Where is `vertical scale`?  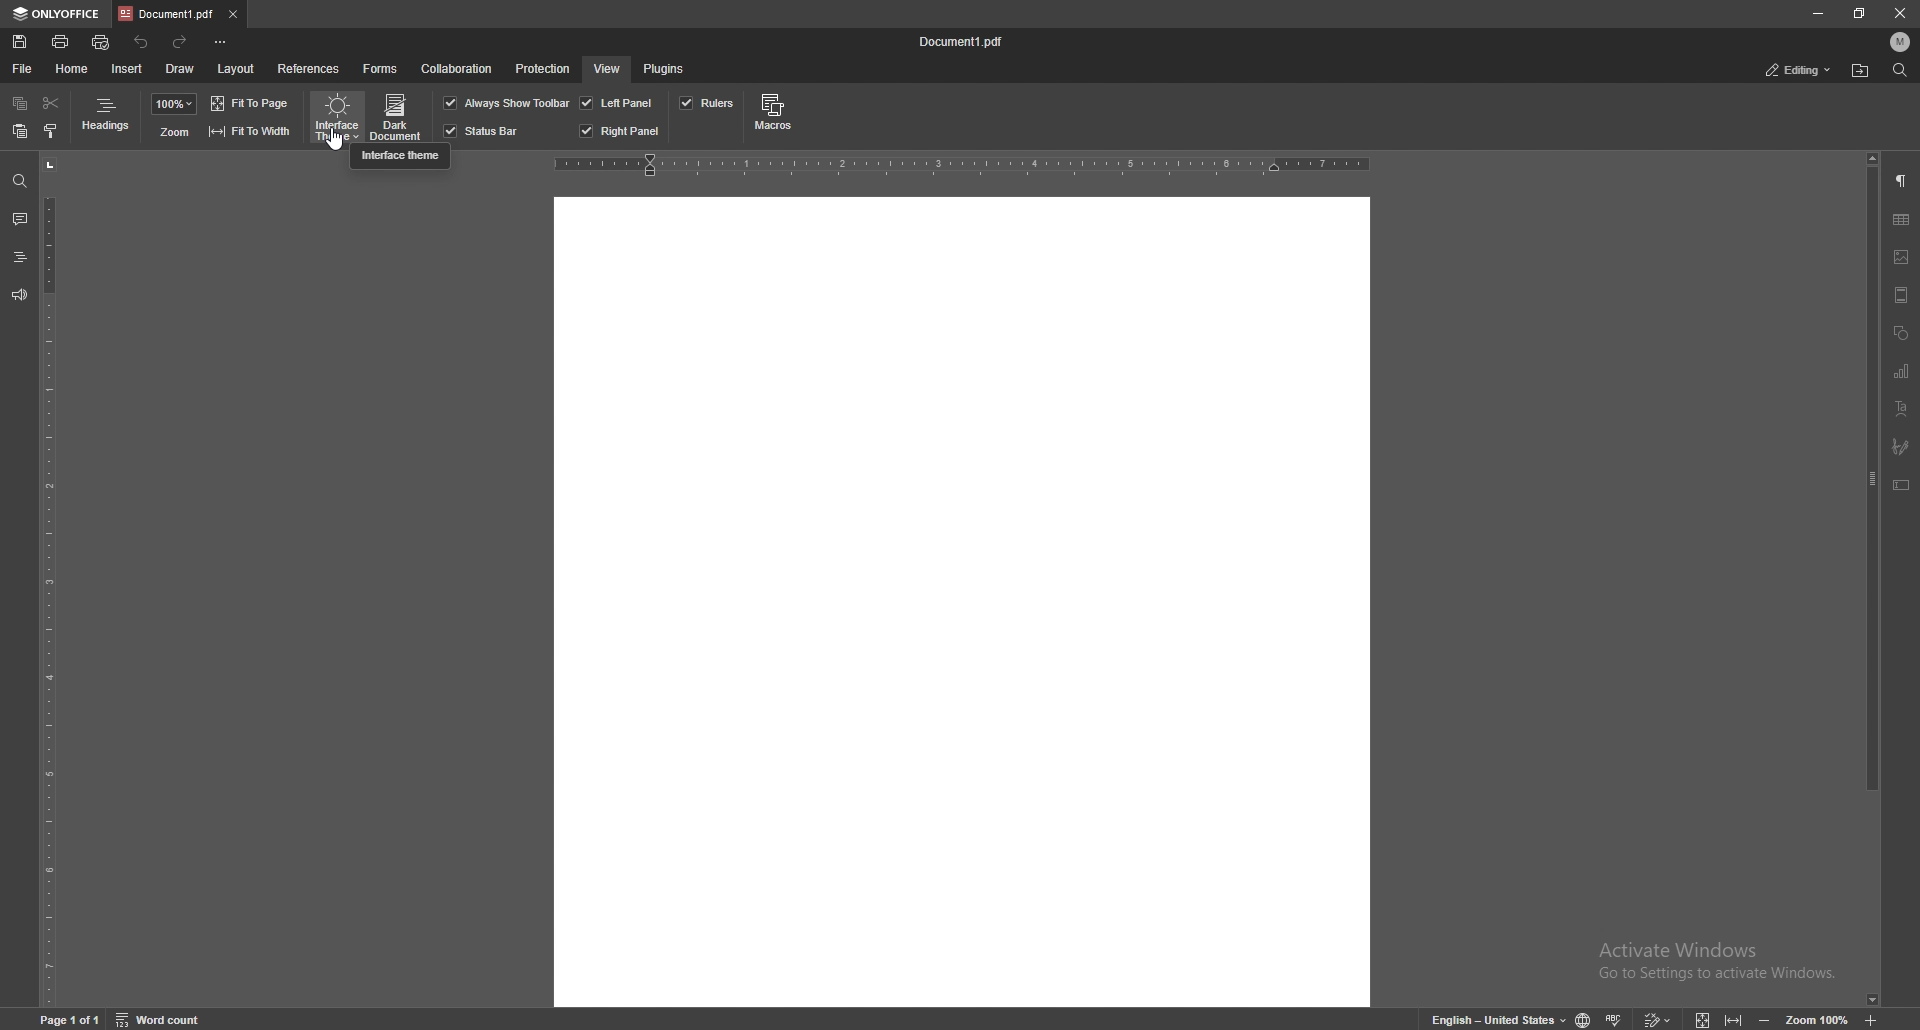
vertical scale is located at coordinates (49, 580).